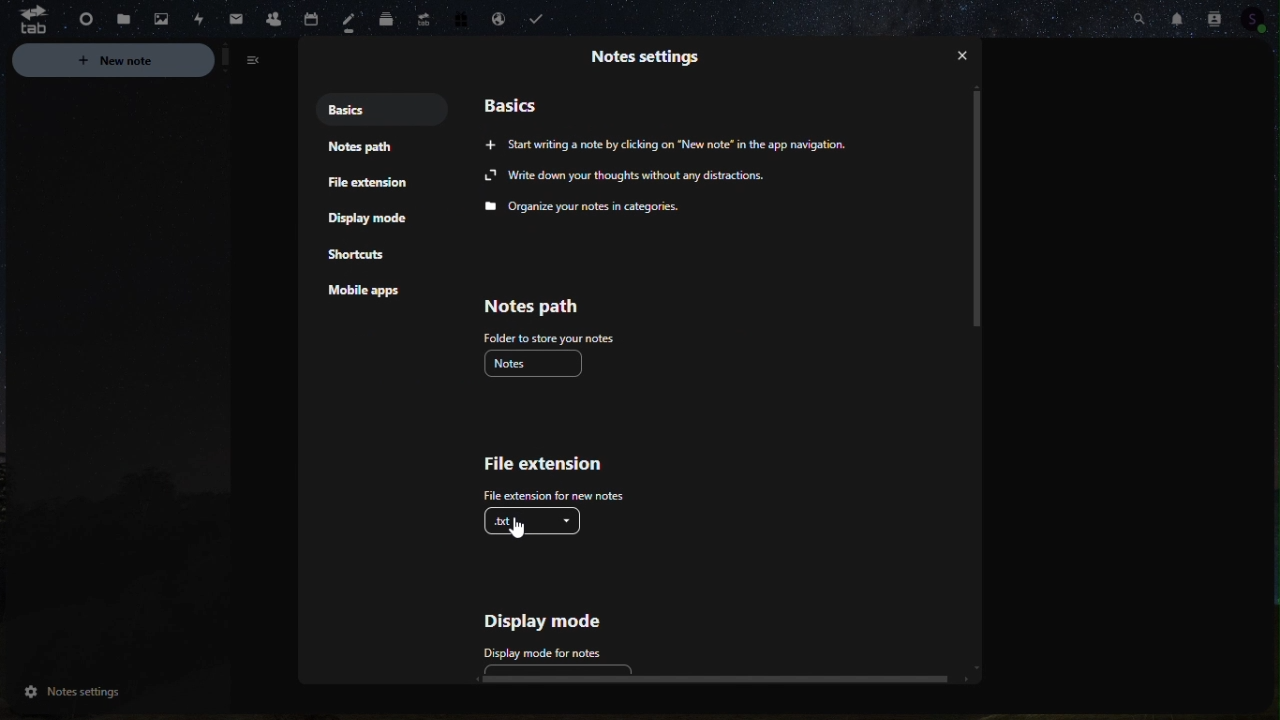 The image size is (1280, 720). Describe the element at coordinates (964, 59) in the screenshot. I see `close` at that location.